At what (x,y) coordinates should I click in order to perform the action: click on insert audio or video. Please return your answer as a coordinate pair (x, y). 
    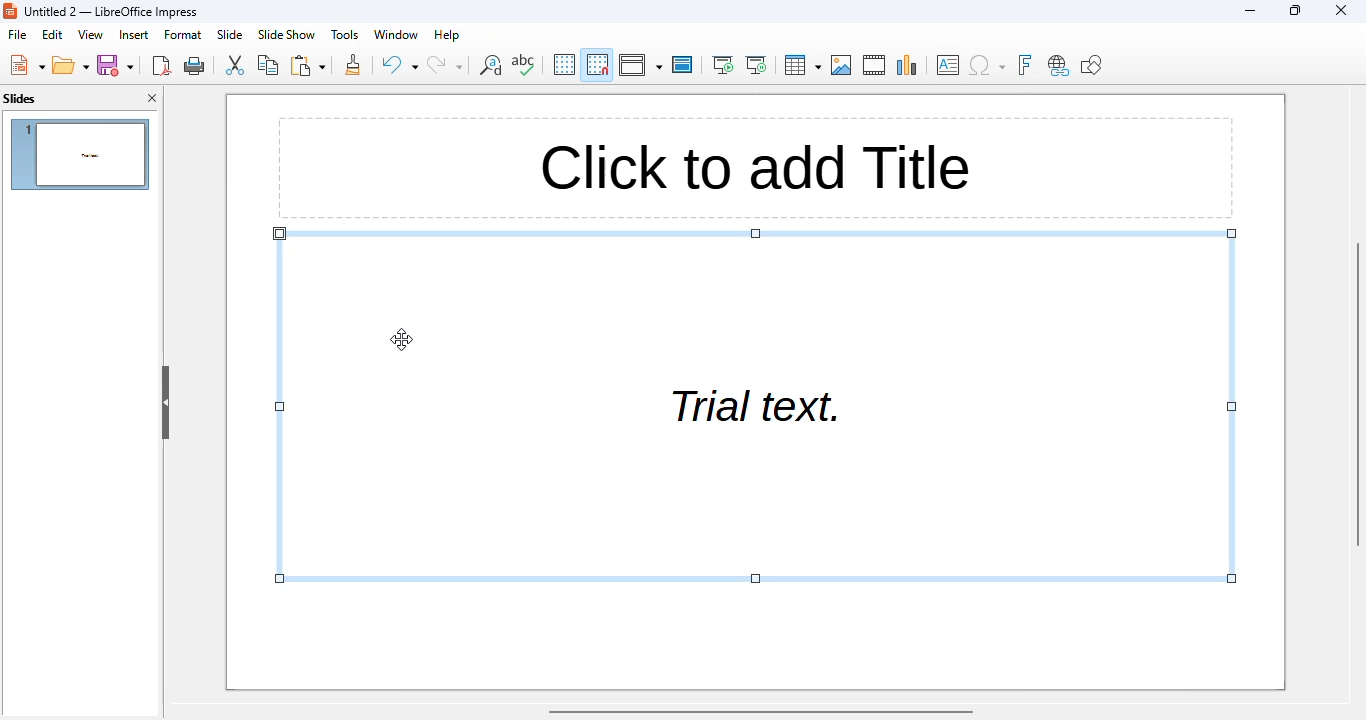
    Looking at the image, I should click on (875, 64).